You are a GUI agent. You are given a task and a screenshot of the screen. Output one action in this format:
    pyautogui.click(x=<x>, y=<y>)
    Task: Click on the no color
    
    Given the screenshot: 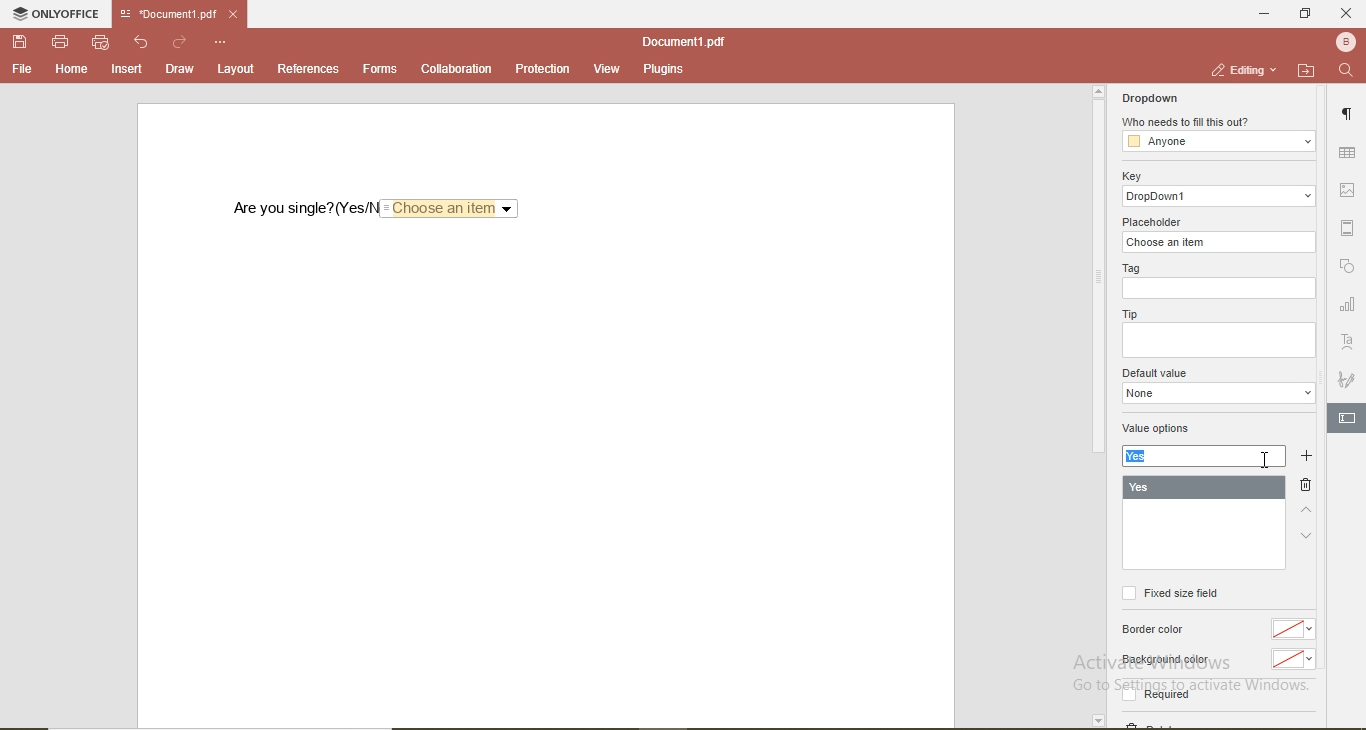 What is the action you would take?
    pyautogui.click(x=1292, y=630)
    